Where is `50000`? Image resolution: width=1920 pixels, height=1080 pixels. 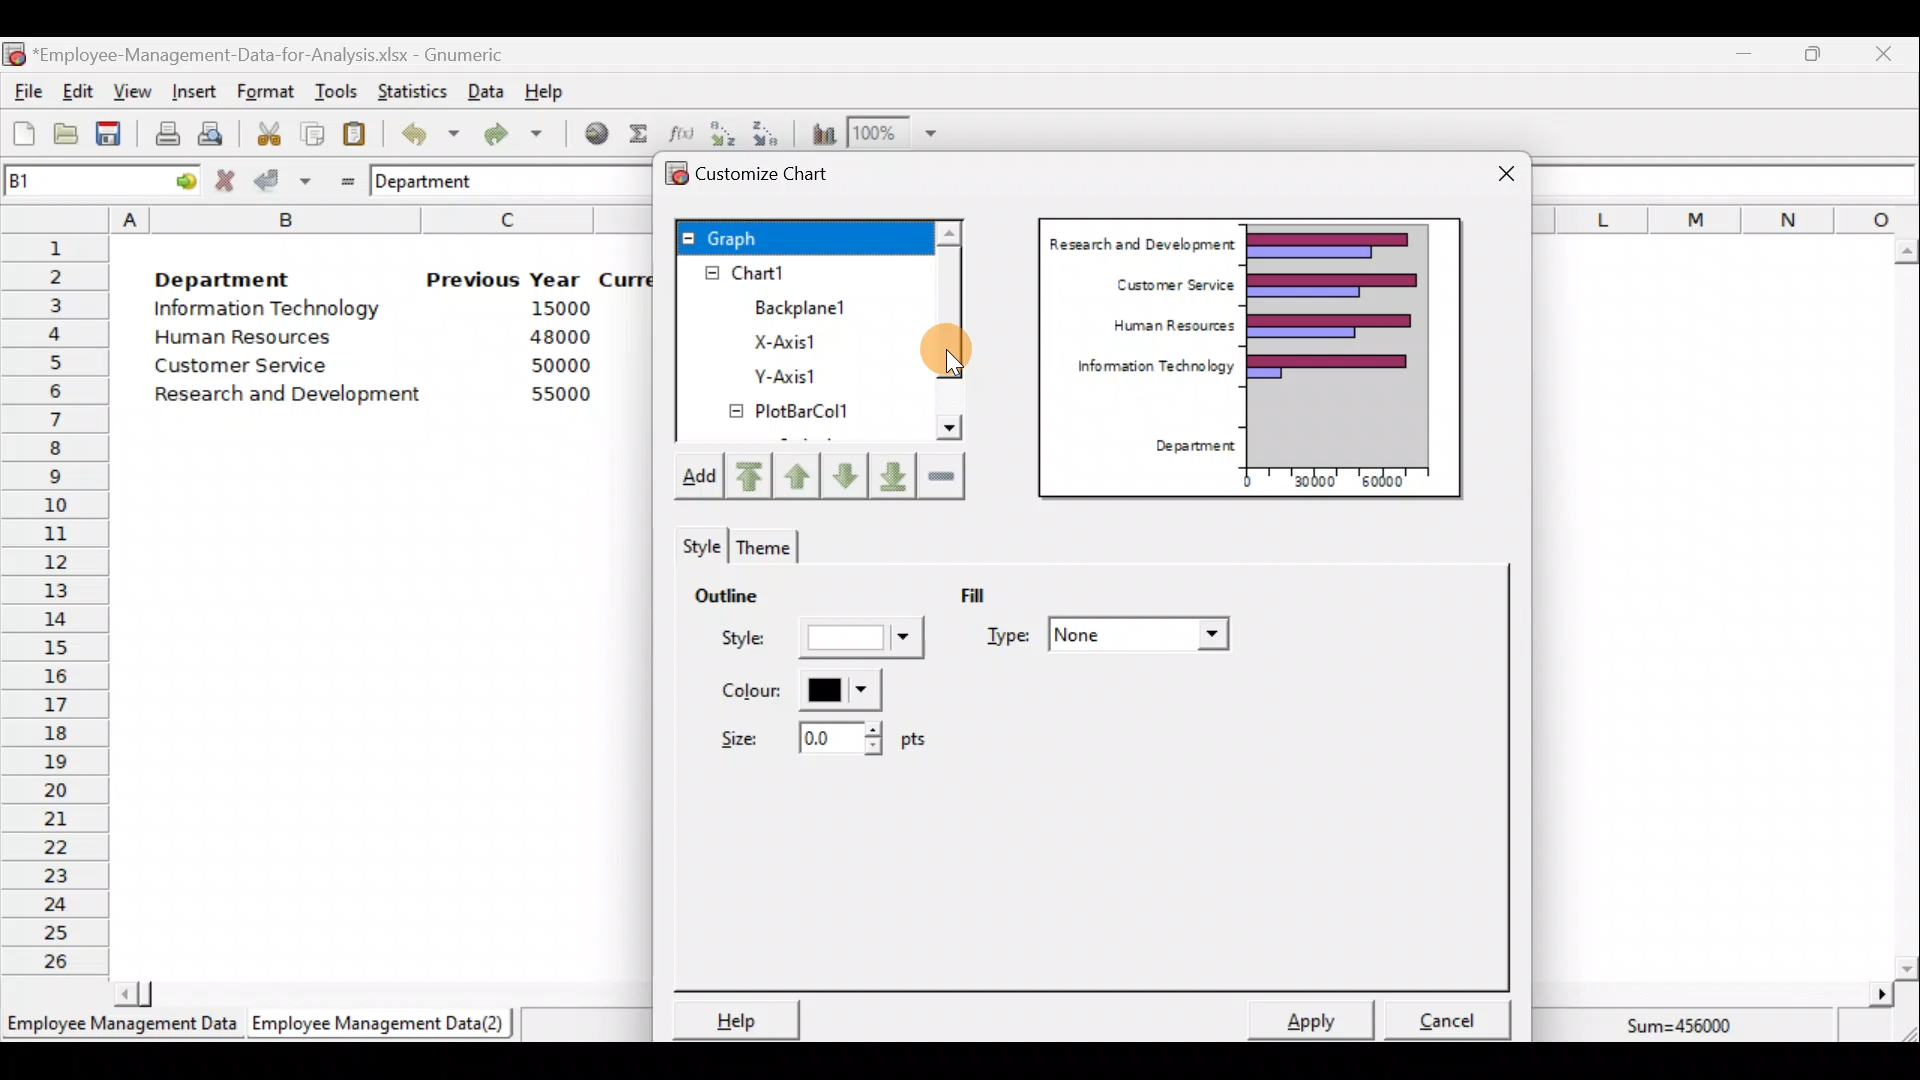
50000 is located at coordinates (566, 365).